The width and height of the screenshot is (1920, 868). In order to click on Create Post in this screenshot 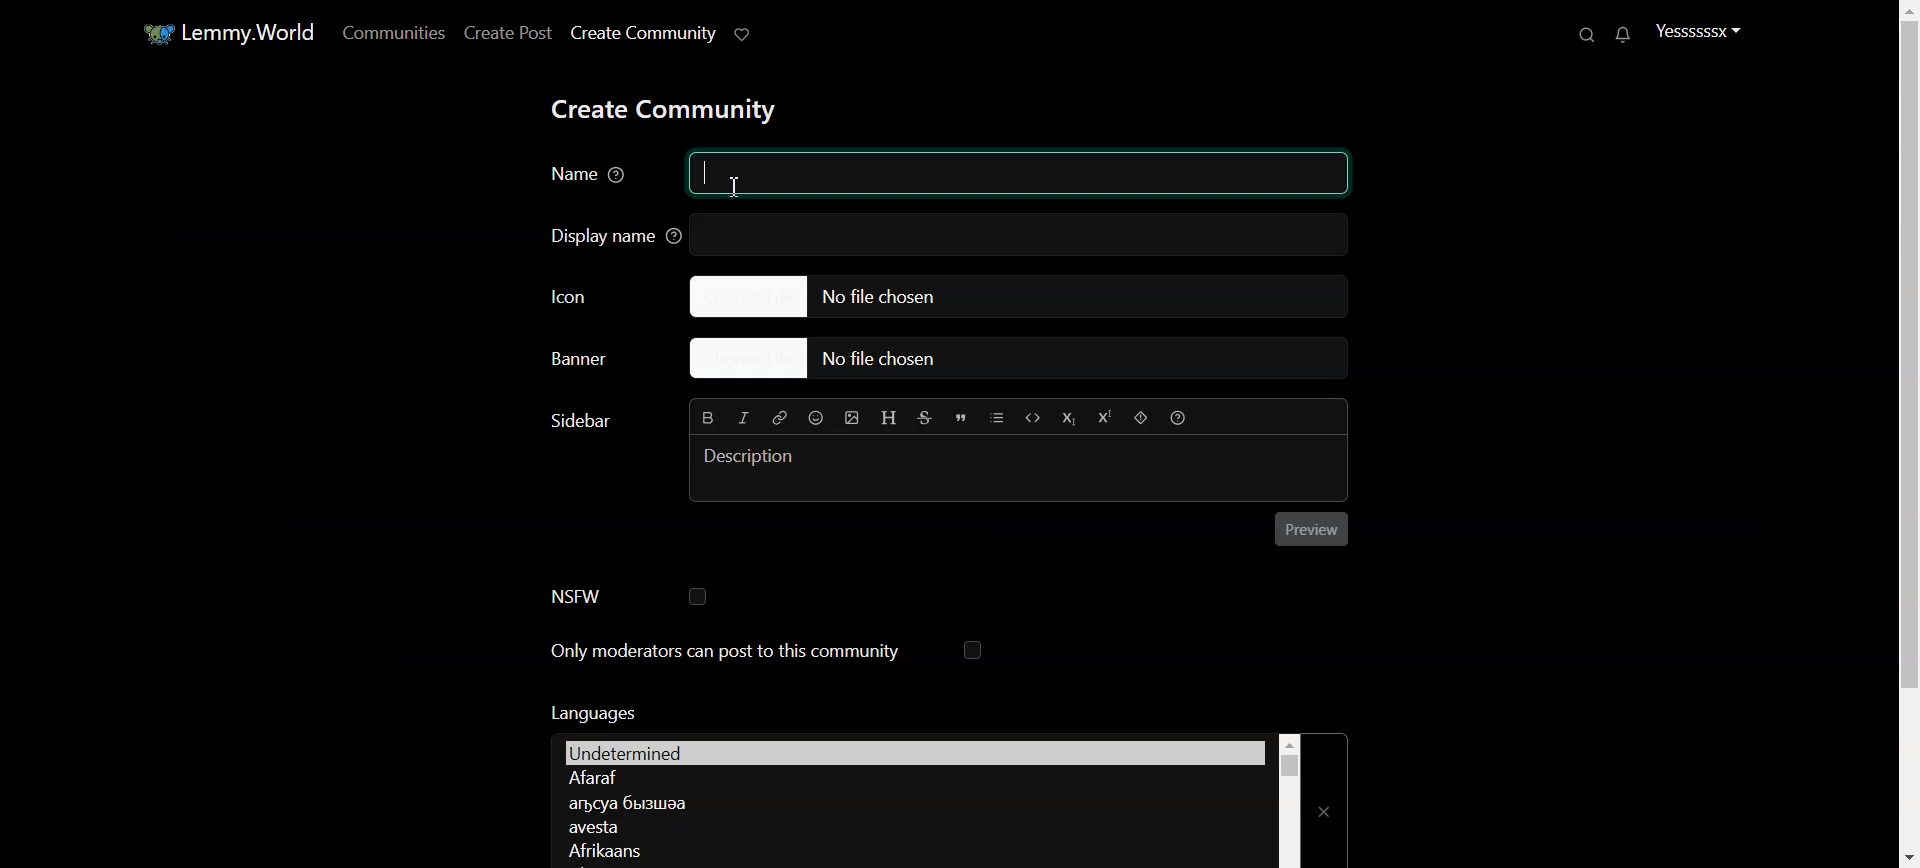, I will do `click(506, 32)`.